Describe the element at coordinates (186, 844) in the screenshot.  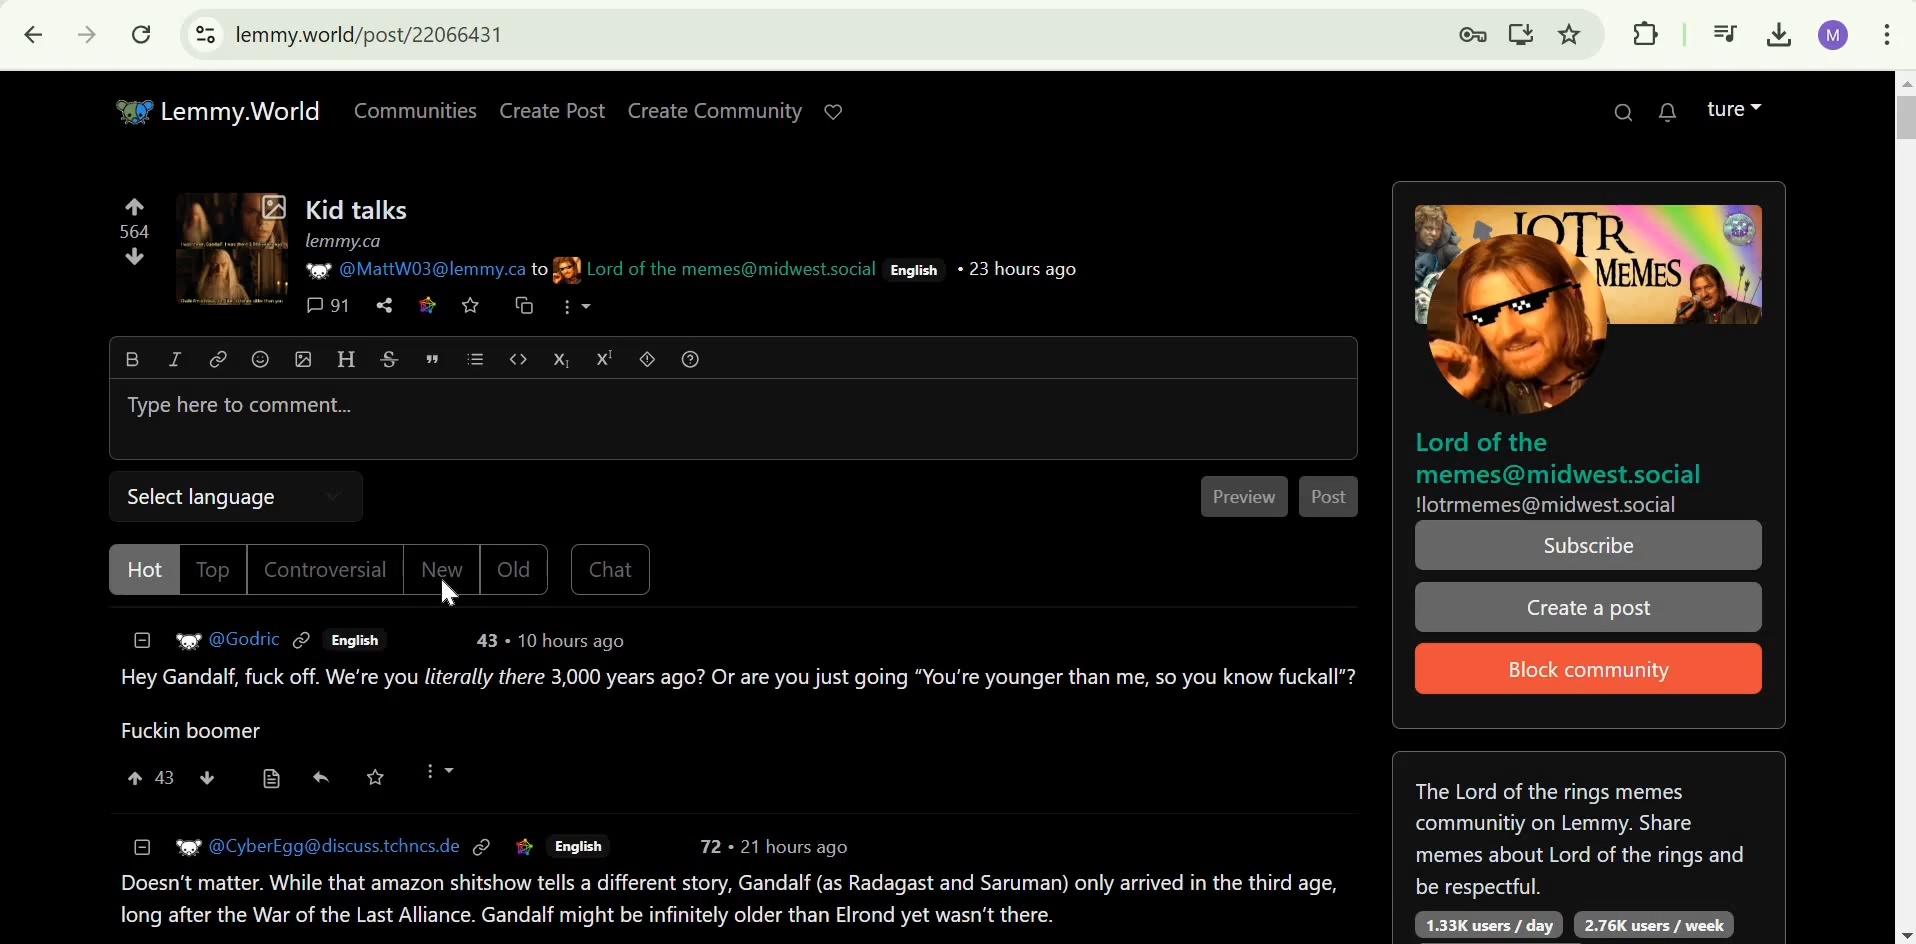
I see `picture` at that location.